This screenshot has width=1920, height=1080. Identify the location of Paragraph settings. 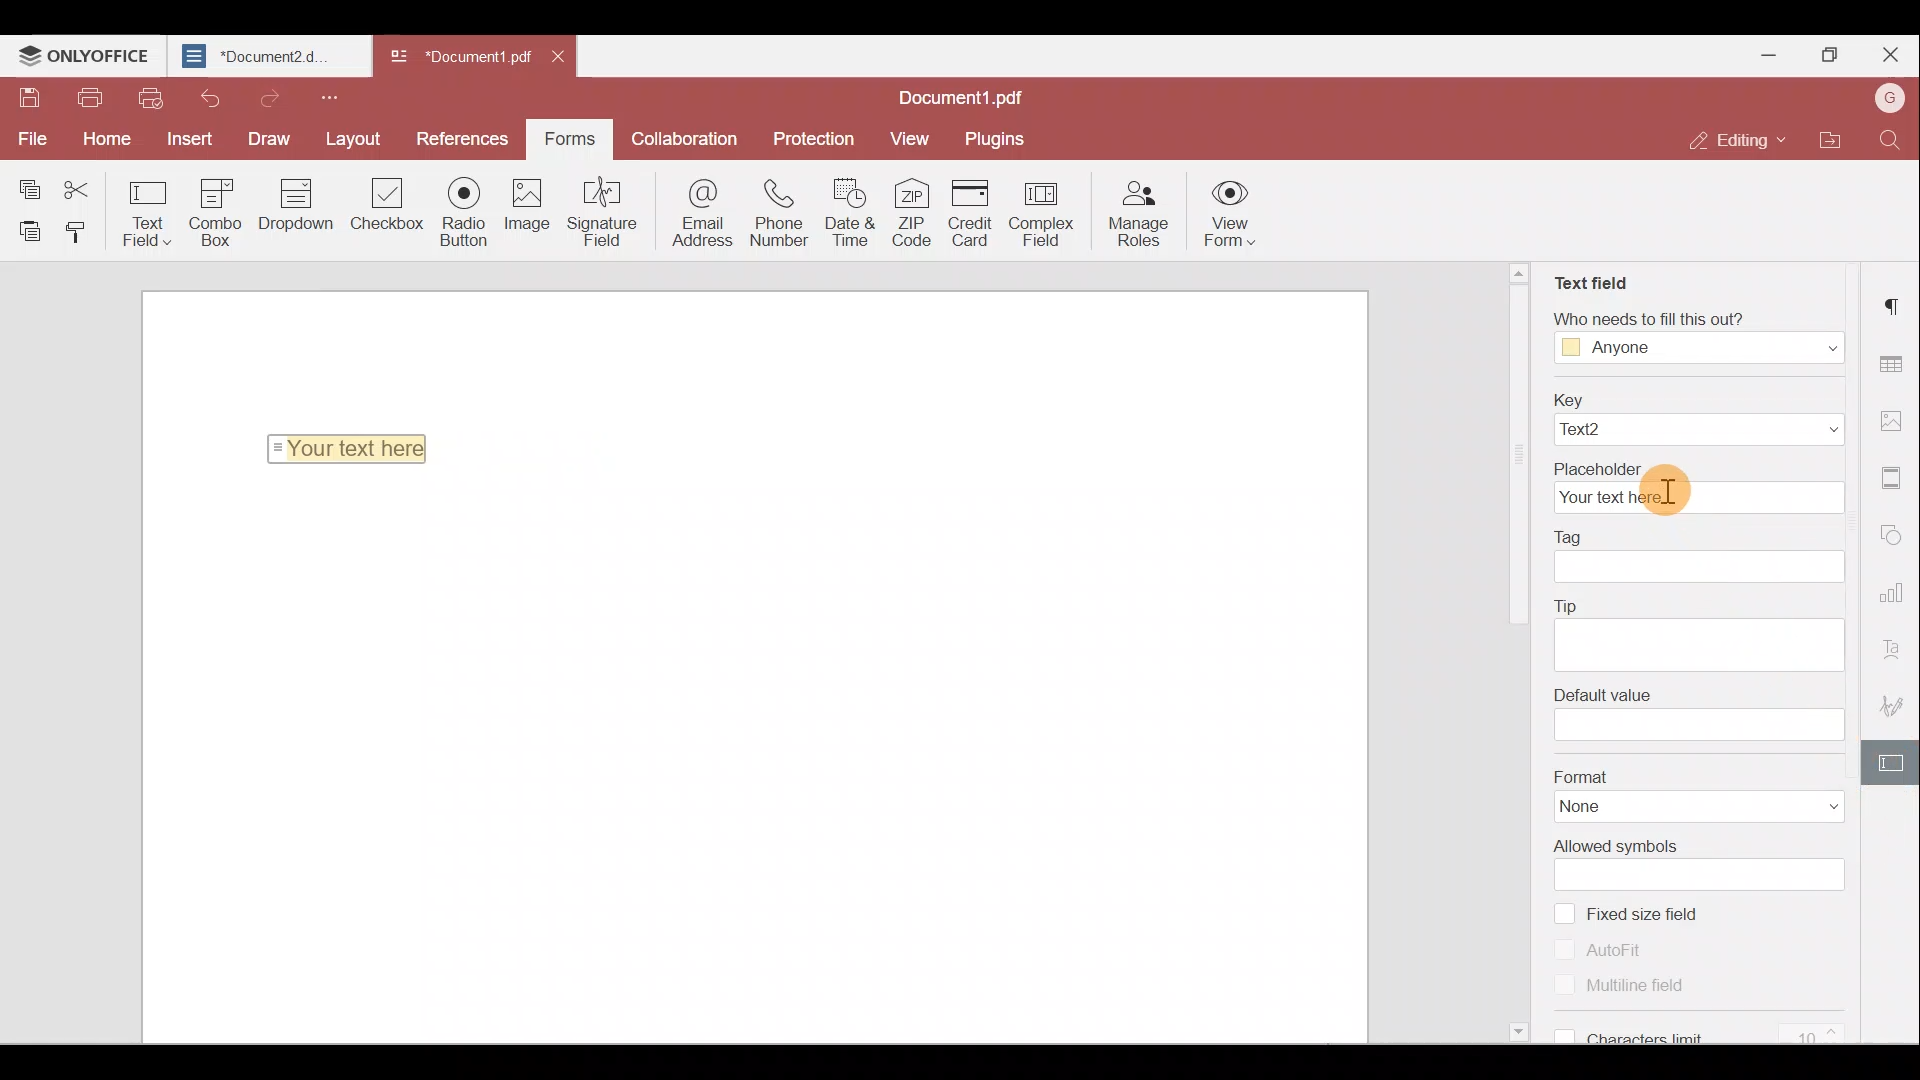
(1895, 304).